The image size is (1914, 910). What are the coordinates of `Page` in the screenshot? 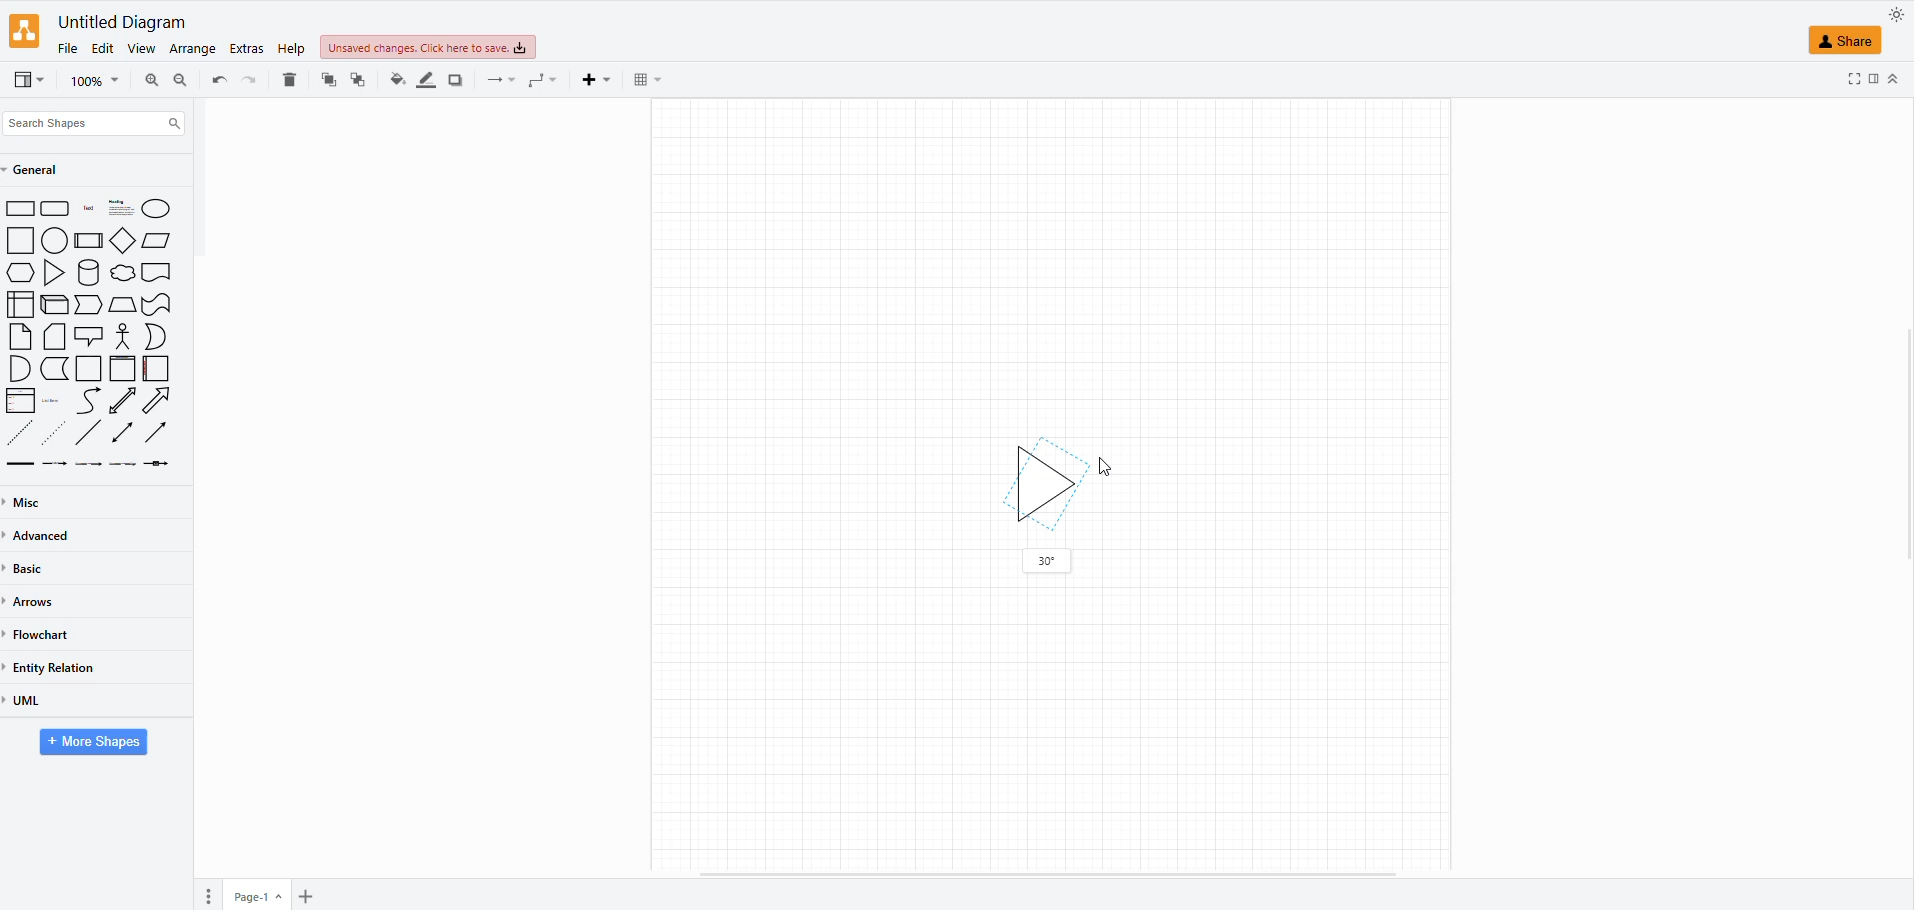 It's located at (89, 369).